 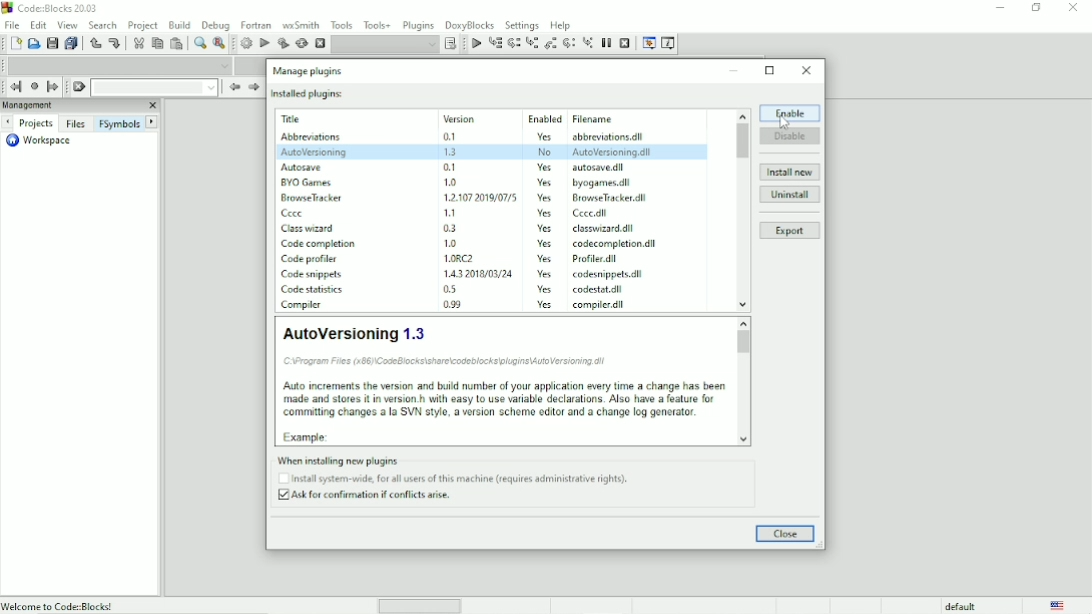 What do you see at coordinates (743, 345) in the screenshot?
I see `Vertical scrollbar` at bounding box center [743, 345].